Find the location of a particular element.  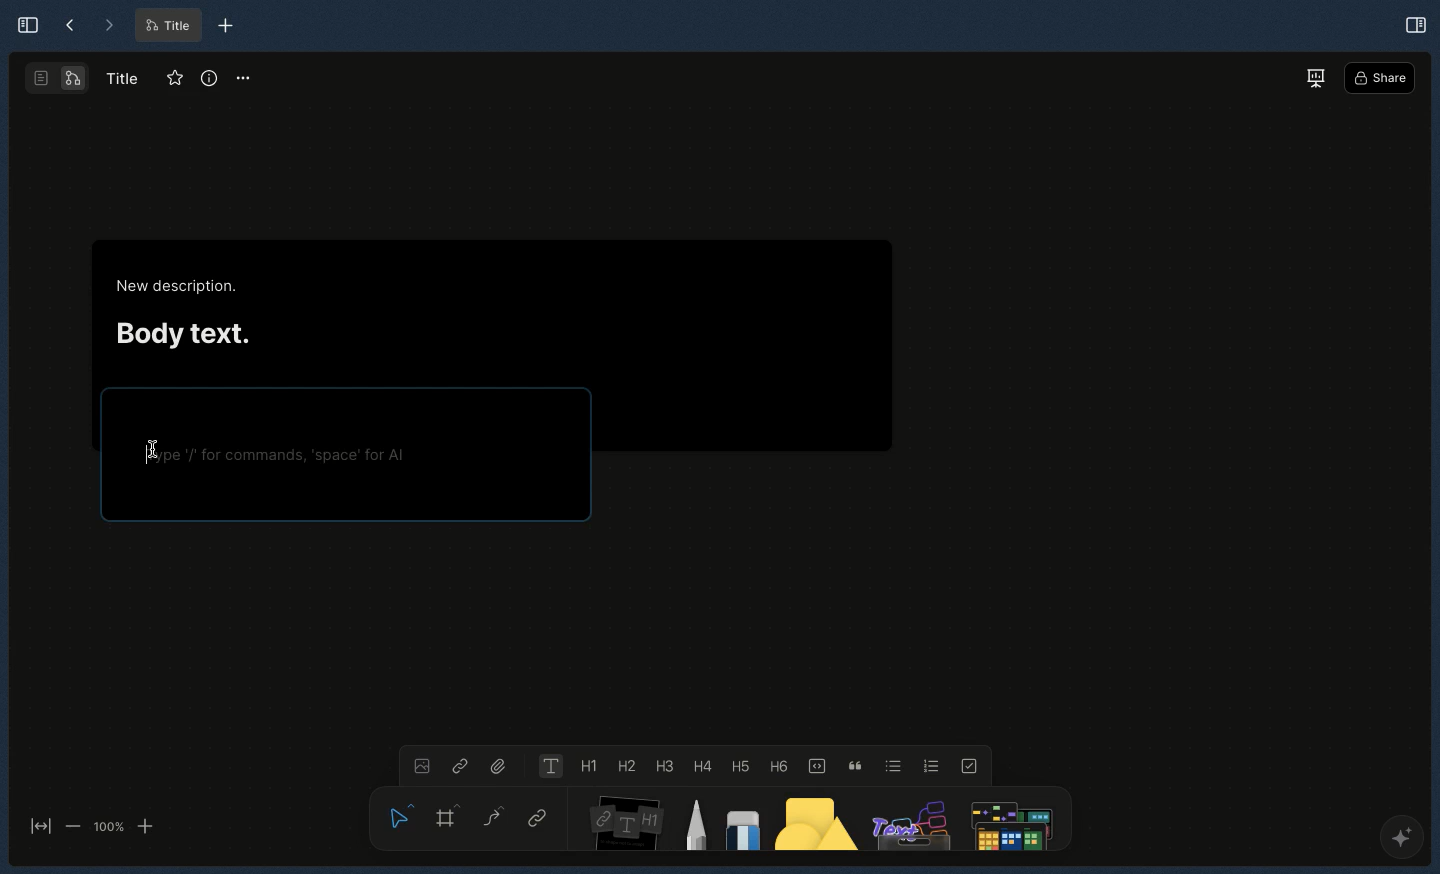

Forward is located at coordinates (108, 26).